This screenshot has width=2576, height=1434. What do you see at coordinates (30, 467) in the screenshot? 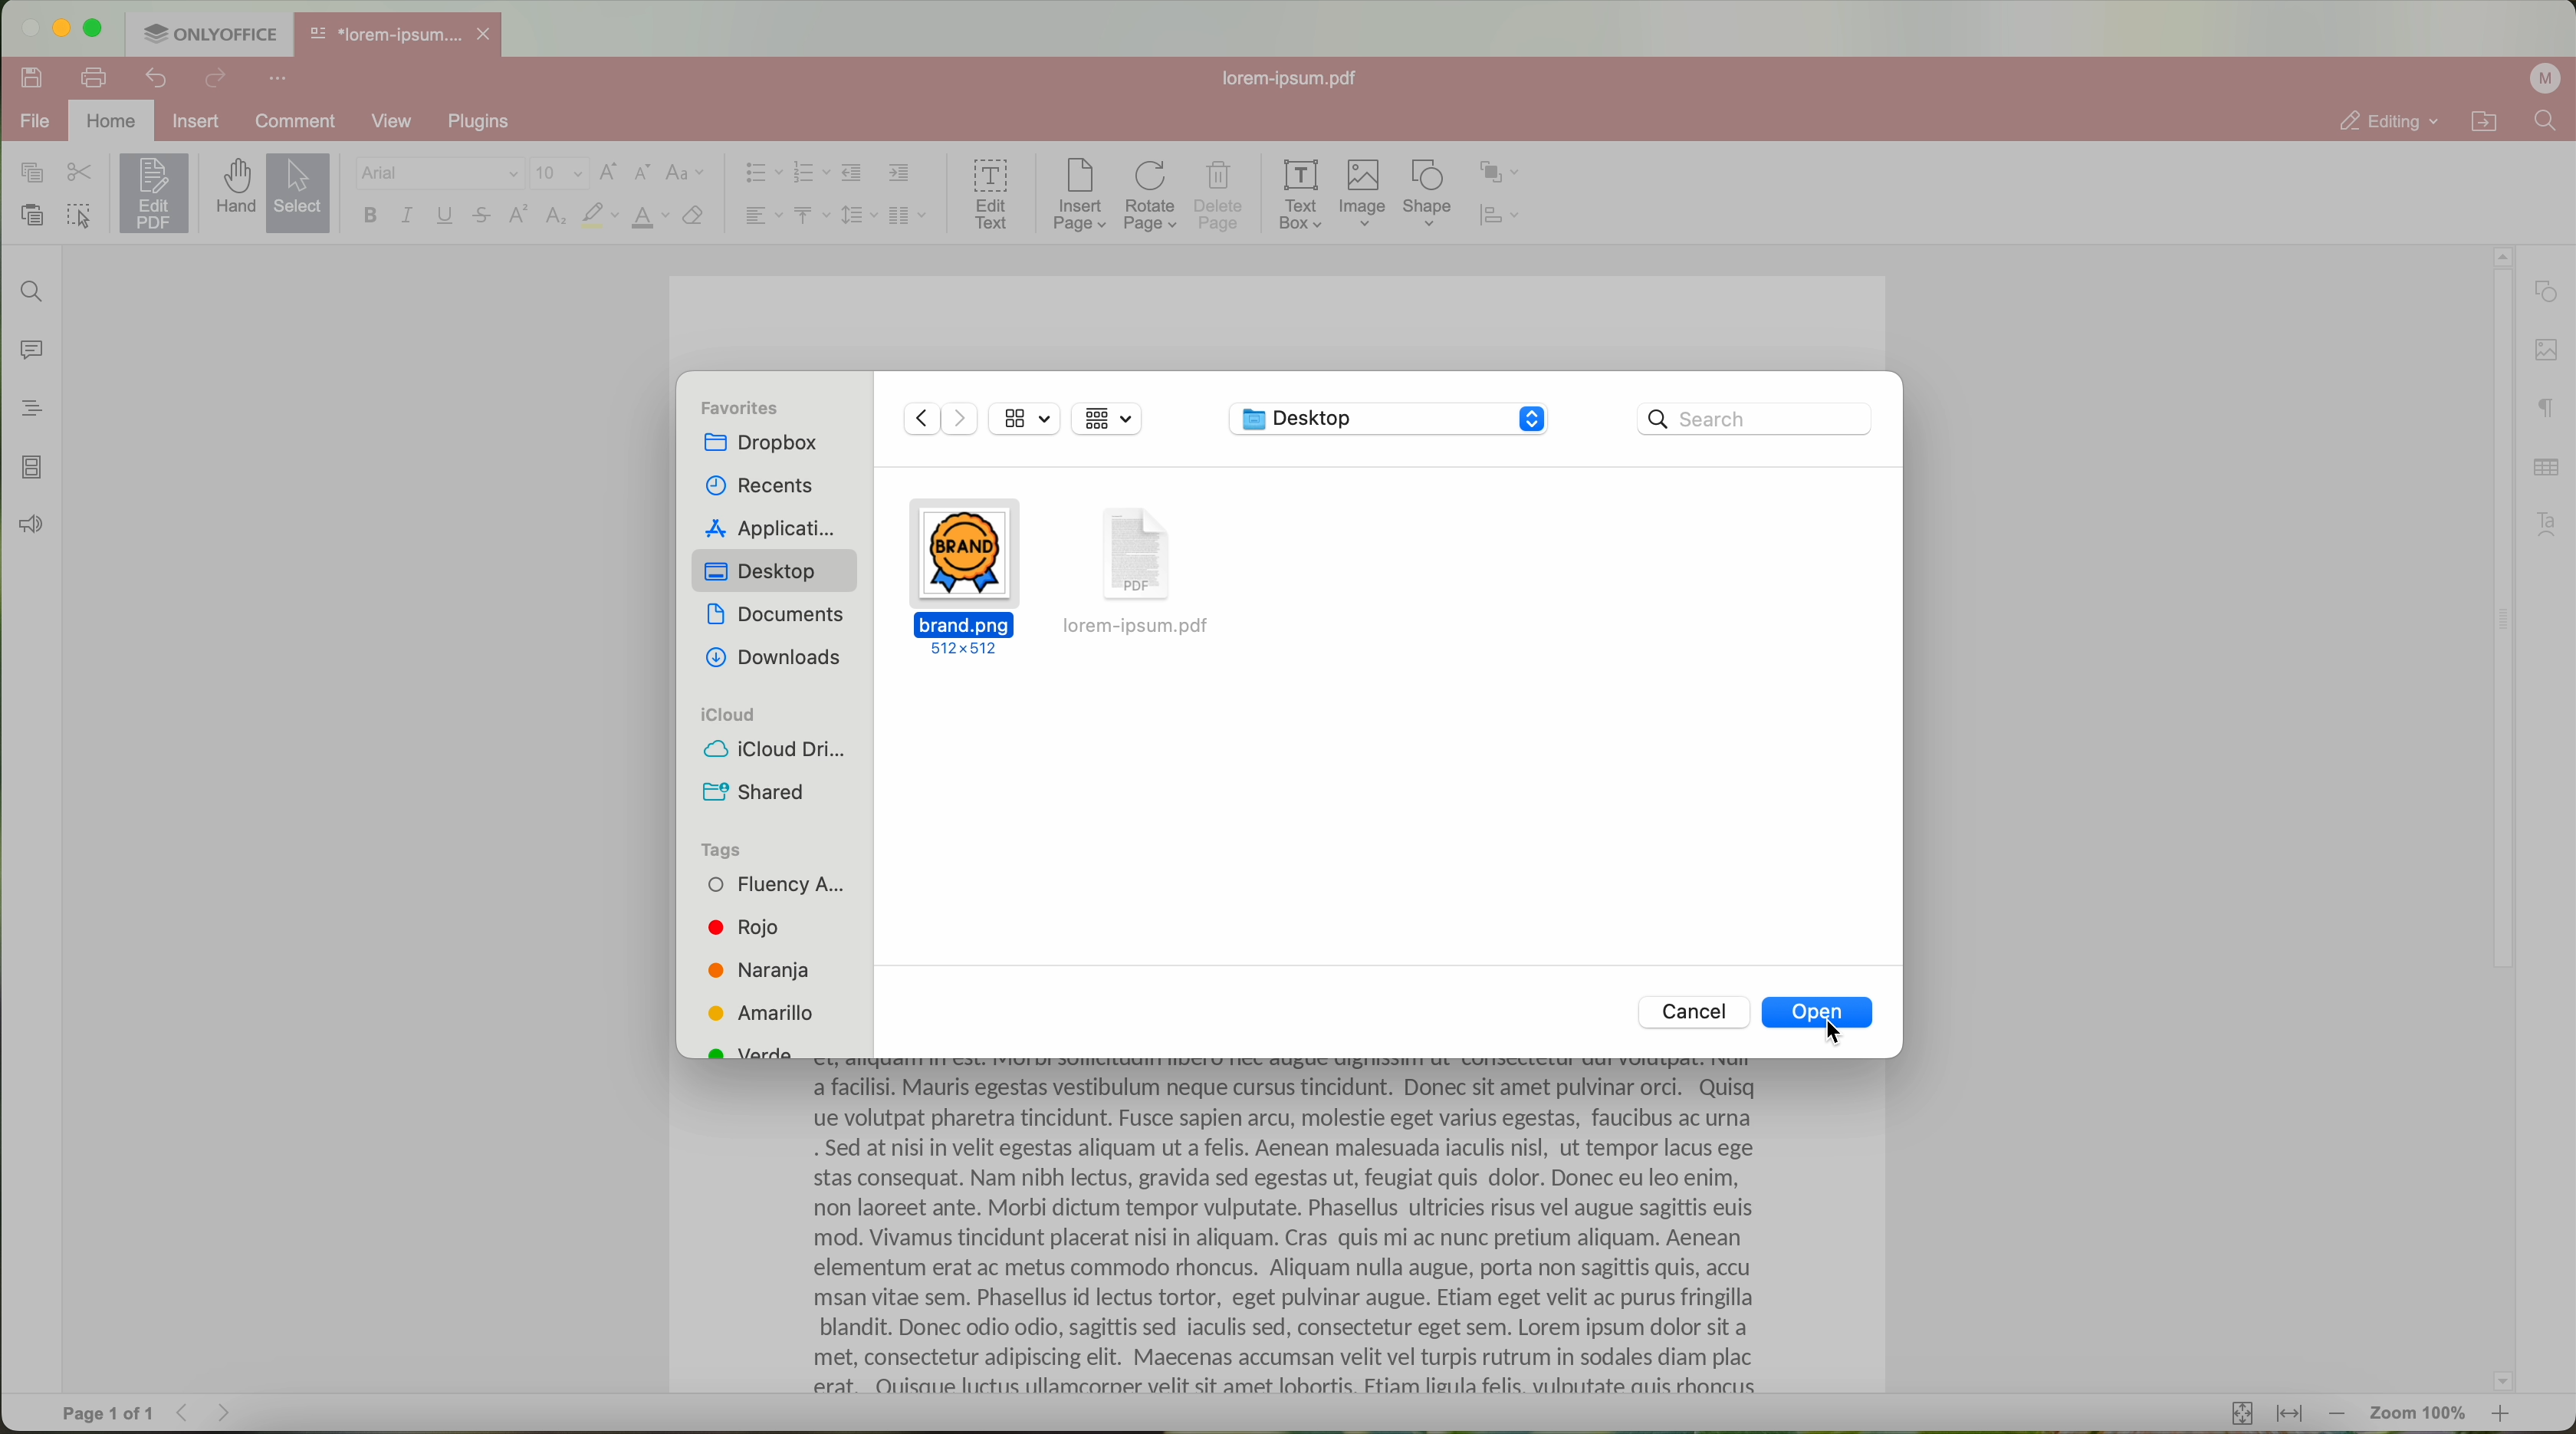
I see `page thumbnails` at bounding box center [30, 467].